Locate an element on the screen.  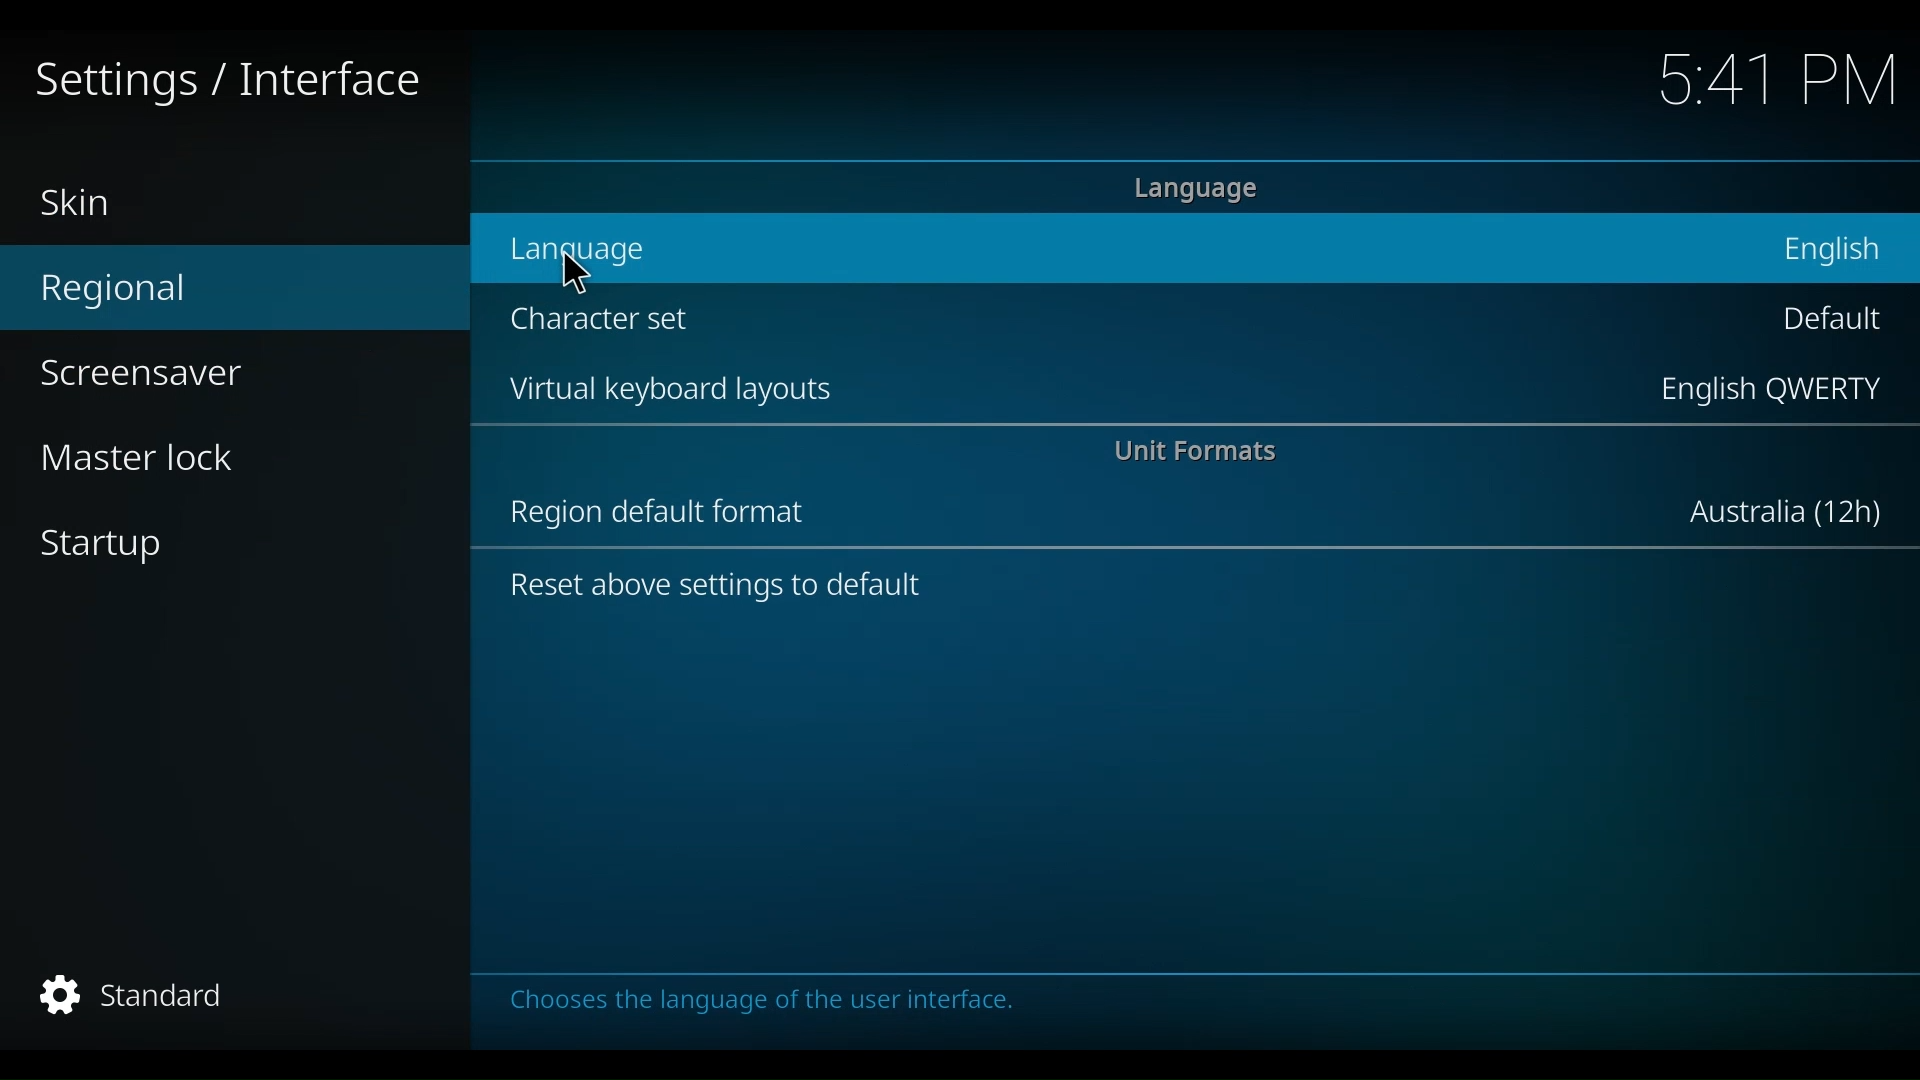
Reset above settings to default is located at coordinates (742, 590).